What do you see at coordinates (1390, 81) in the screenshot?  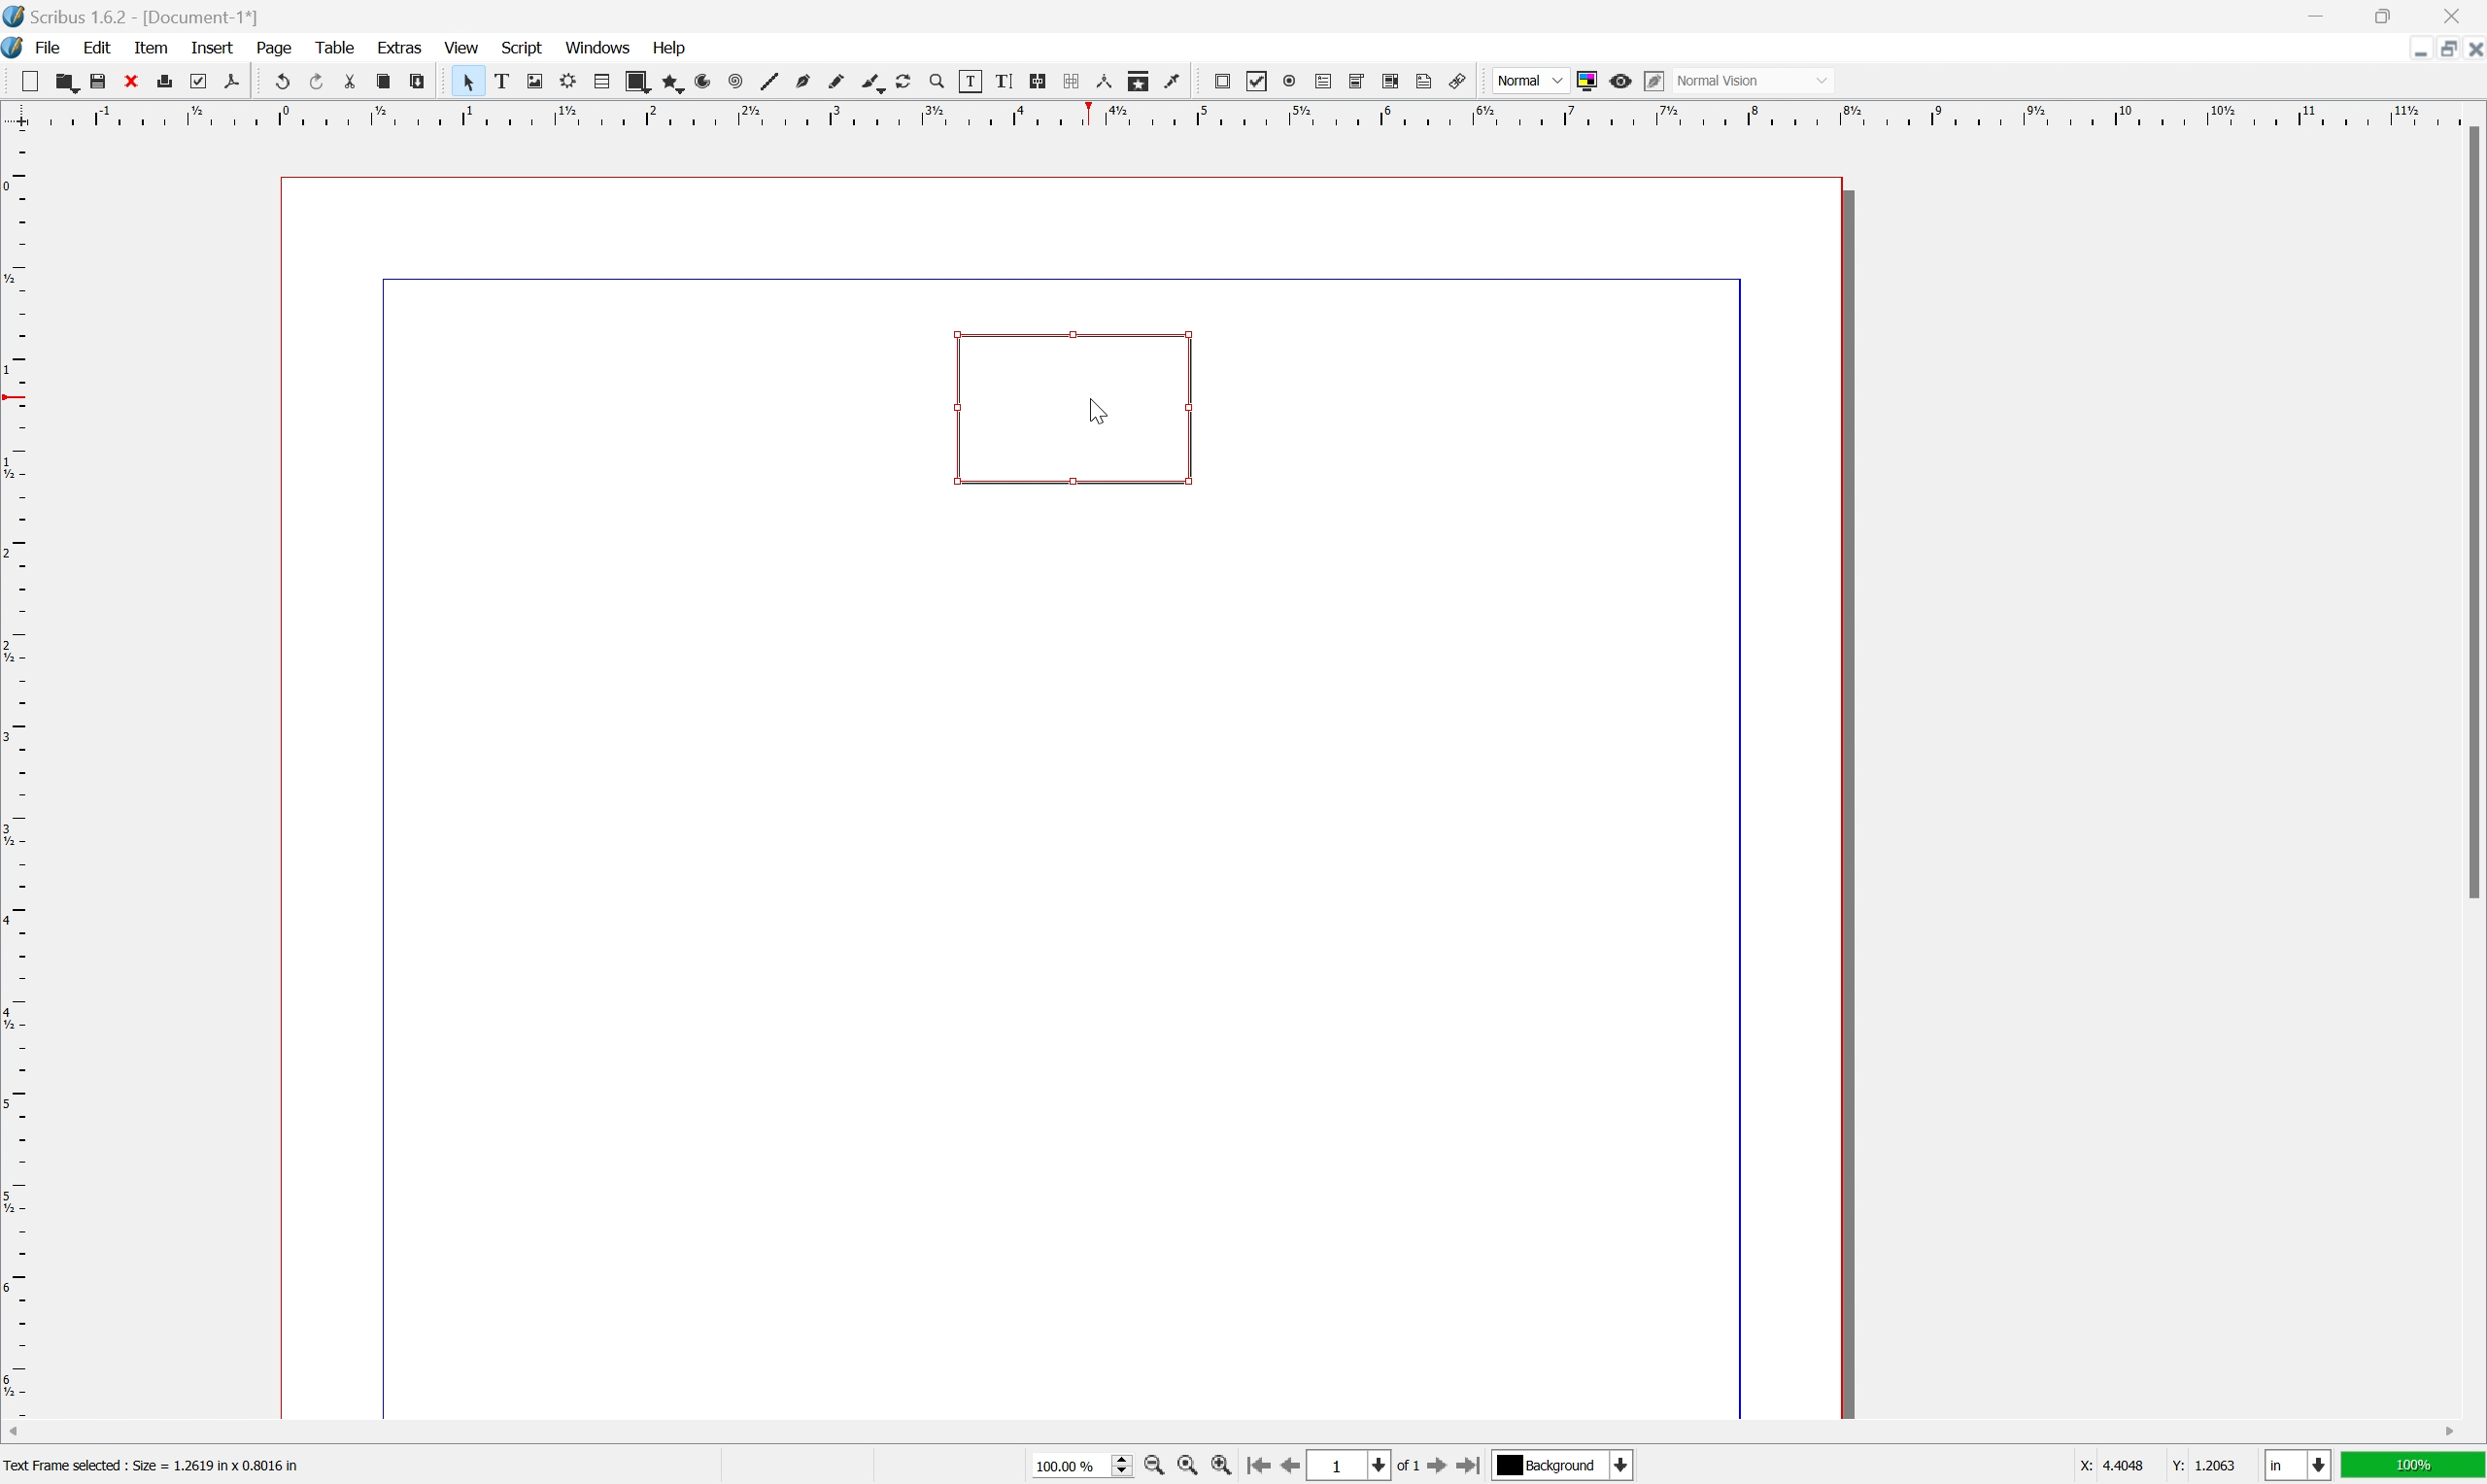 I see `pdf list box` at bounding box center [1390, 81].